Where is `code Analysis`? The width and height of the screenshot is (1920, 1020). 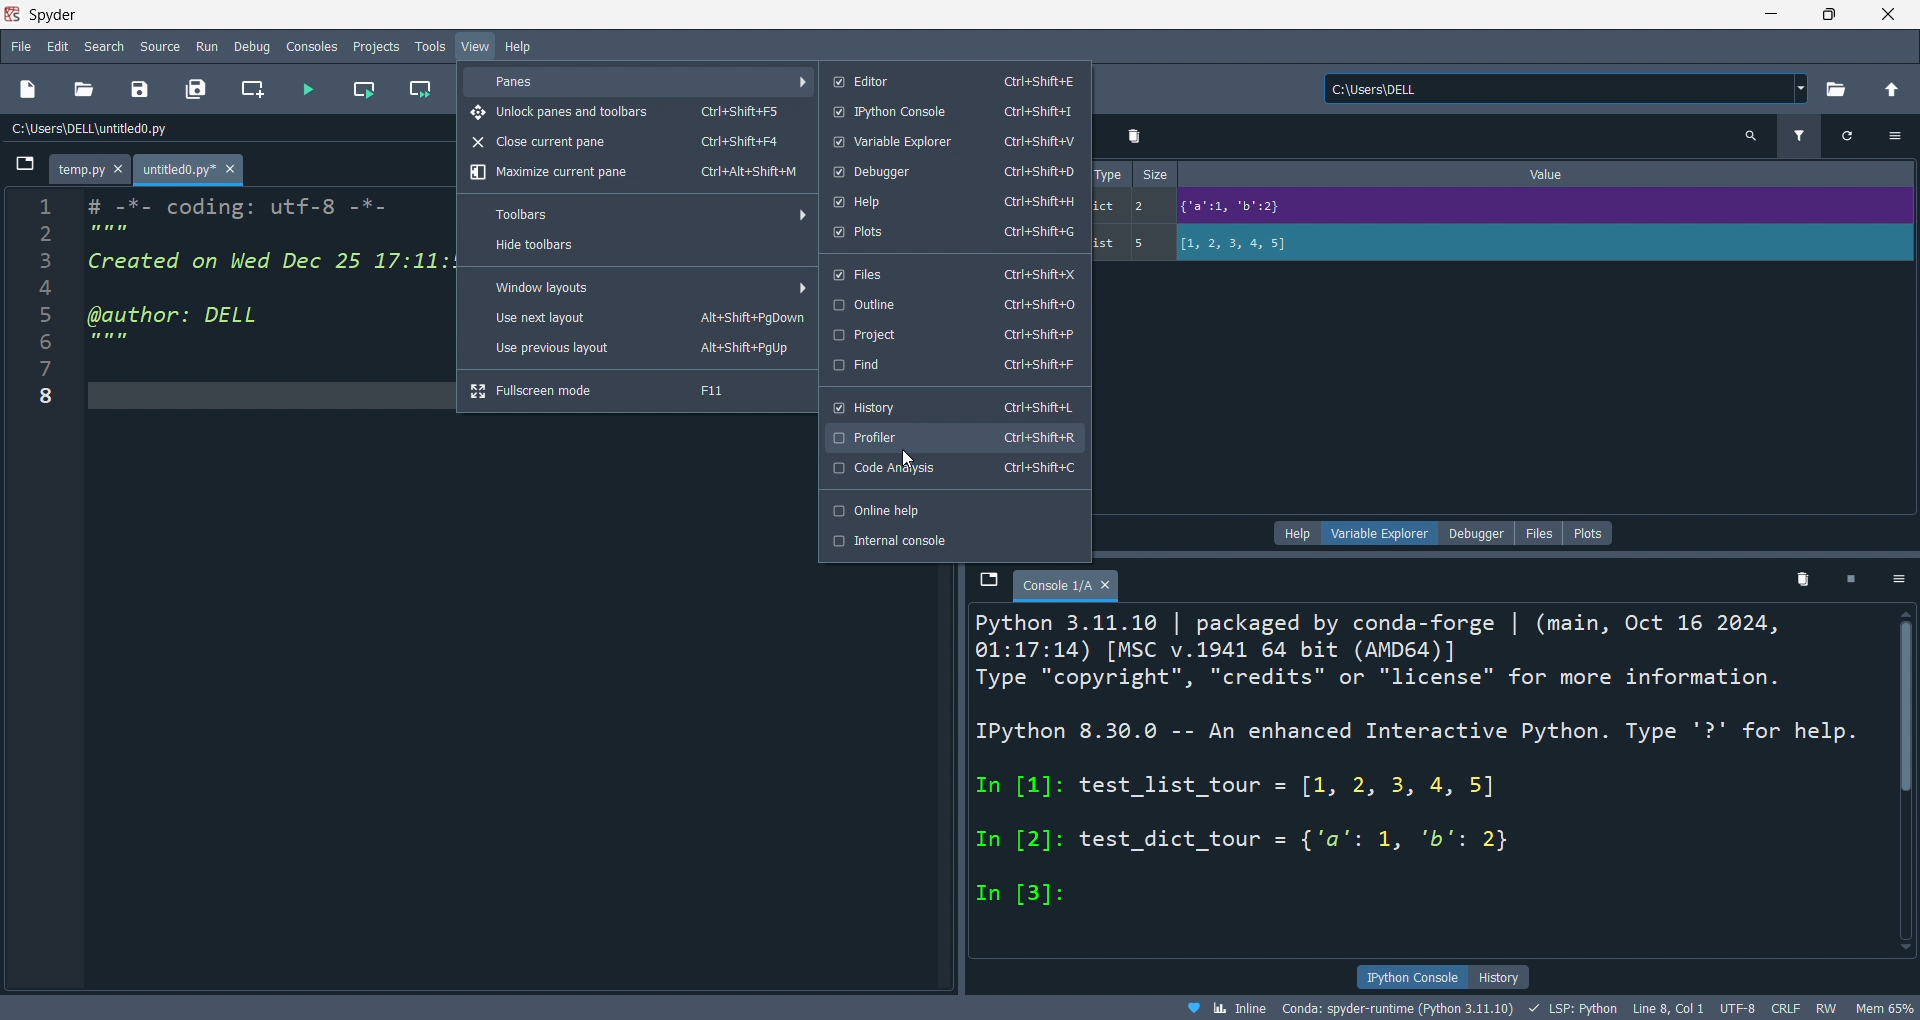 code Analysis is located at coordinates (954, 473).